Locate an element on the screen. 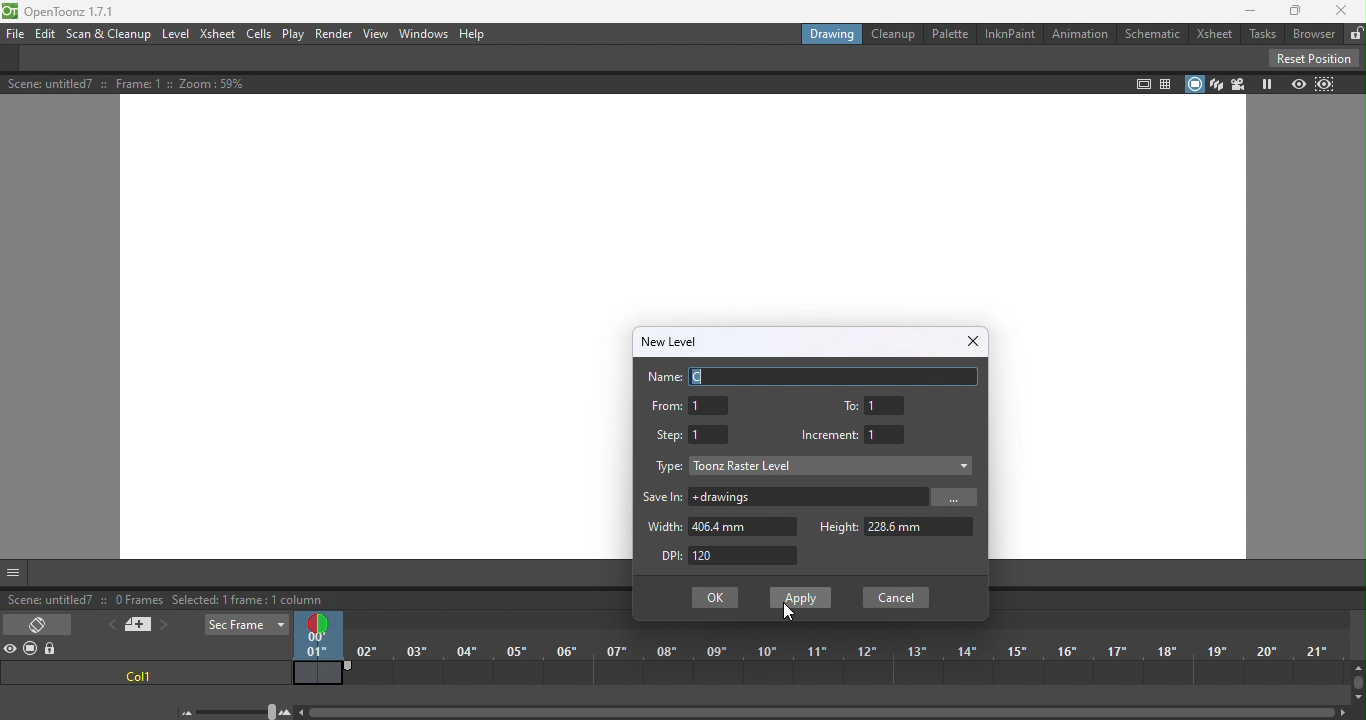 This screenshot has height=720, width=1366. Play is located at coordinates (291, 35).